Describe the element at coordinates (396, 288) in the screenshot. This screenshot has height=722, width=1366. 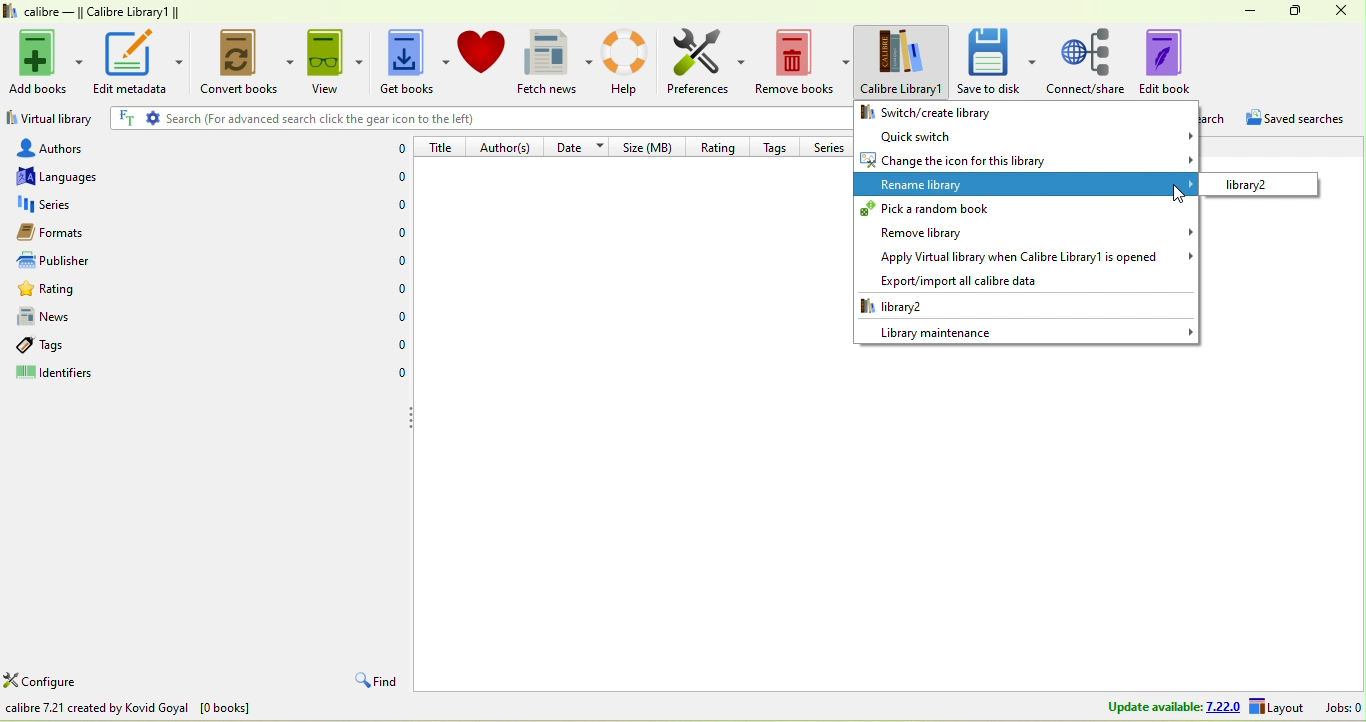
I see `0` at that location.